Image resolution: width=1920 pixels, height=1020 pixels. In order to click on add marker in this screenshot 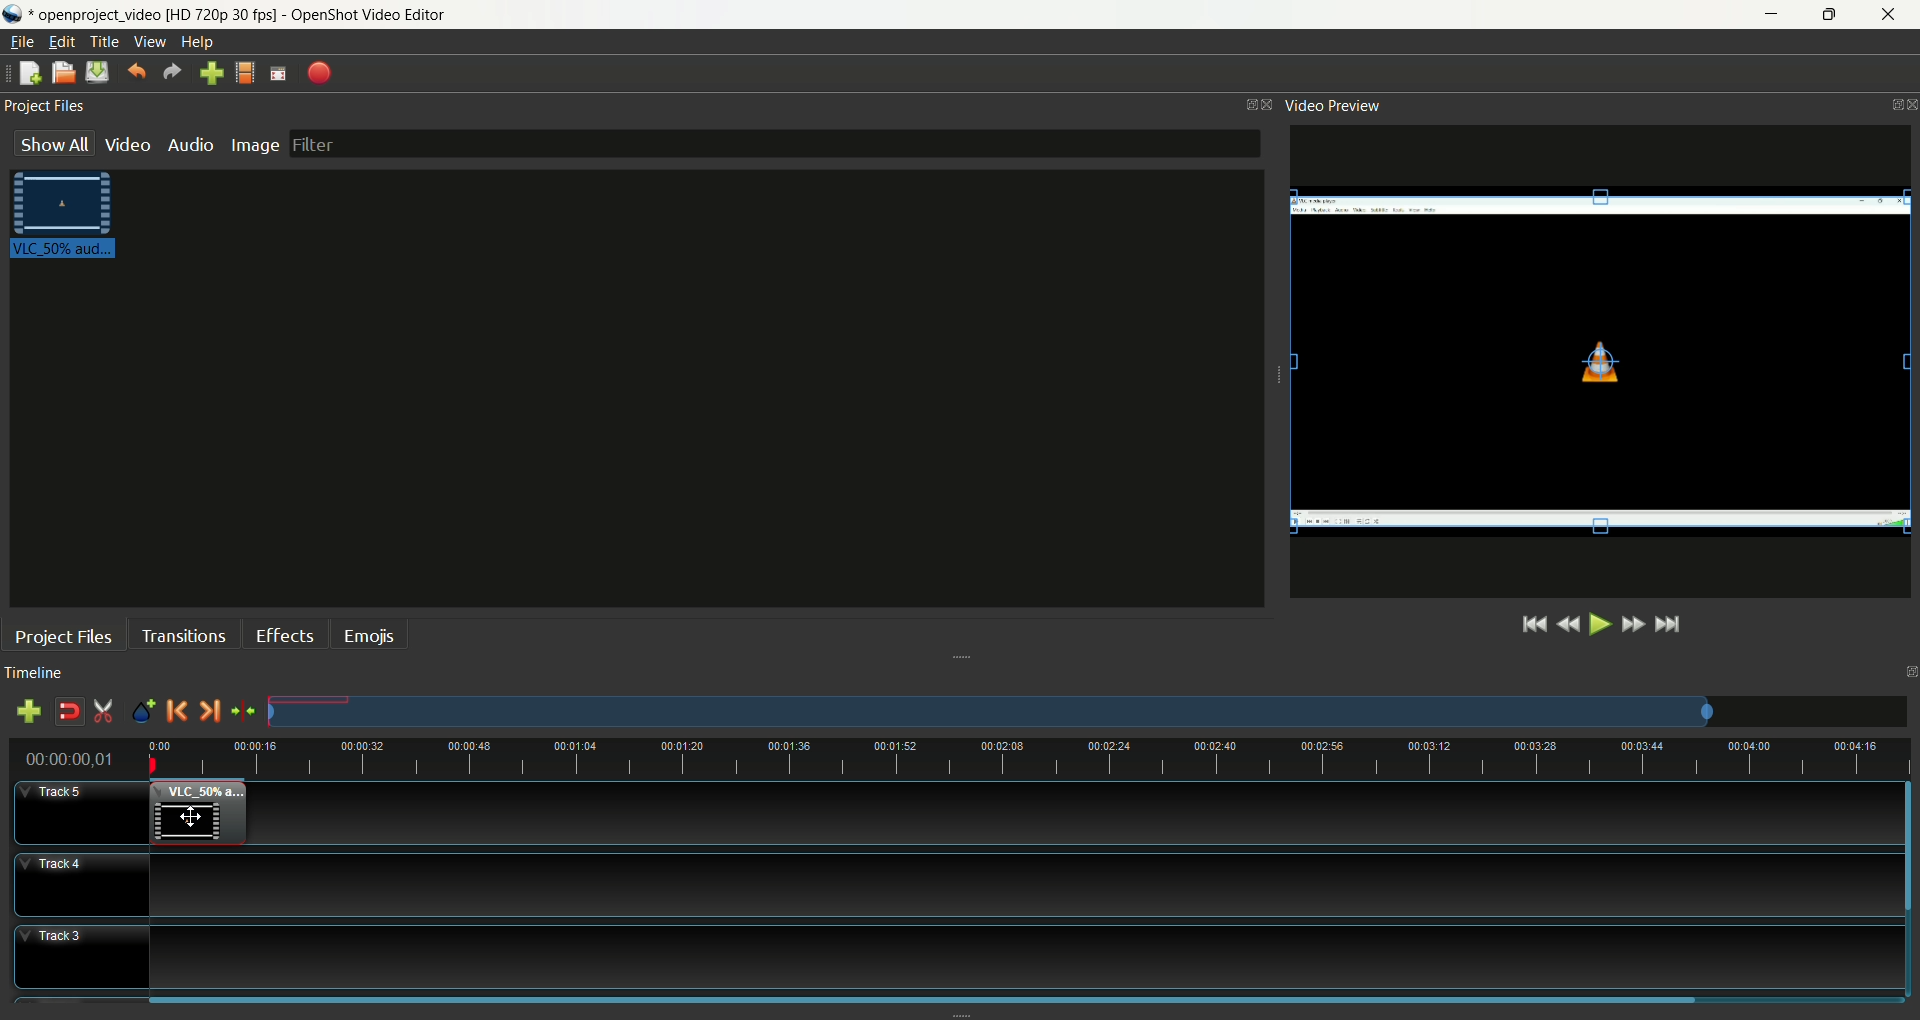, I will do `click(146, 709)`.